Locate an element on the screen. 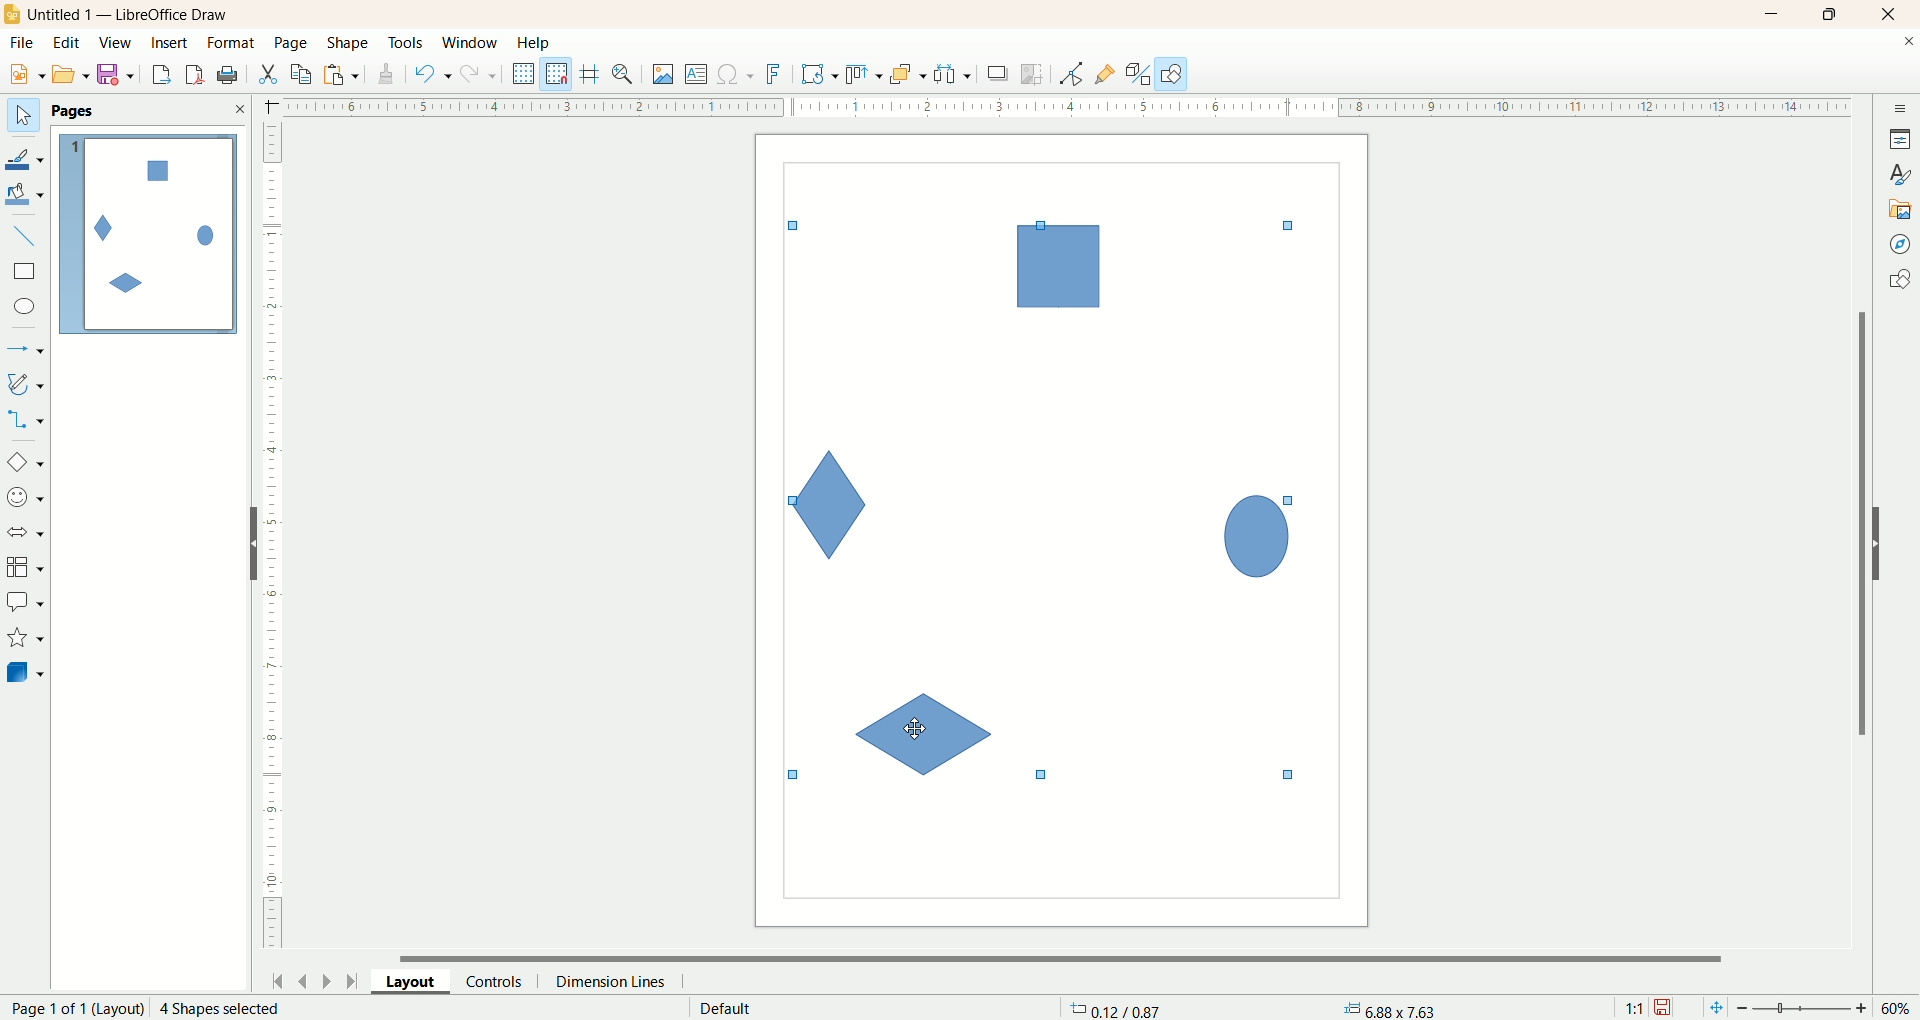 This screenshot has height=1020, width=1920. save is located at coordinates (119, 75).